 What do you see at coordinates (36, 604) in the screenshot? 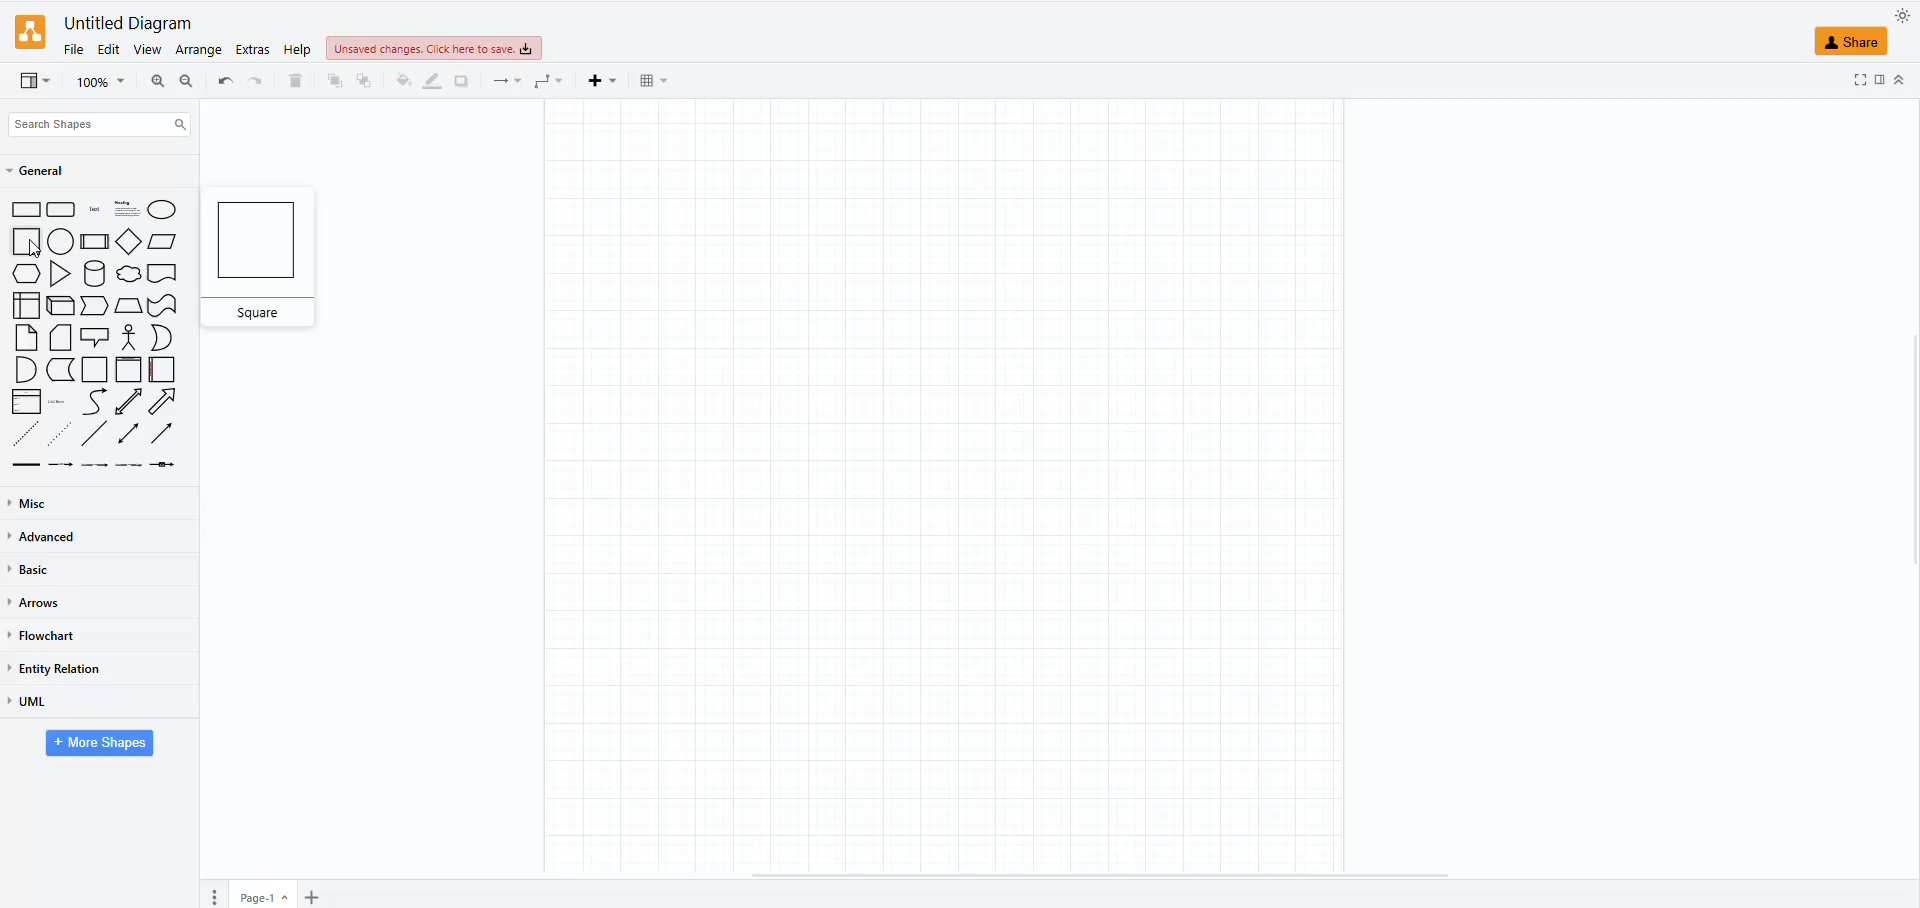
I see `arrows` at bounding box center [36, 604].